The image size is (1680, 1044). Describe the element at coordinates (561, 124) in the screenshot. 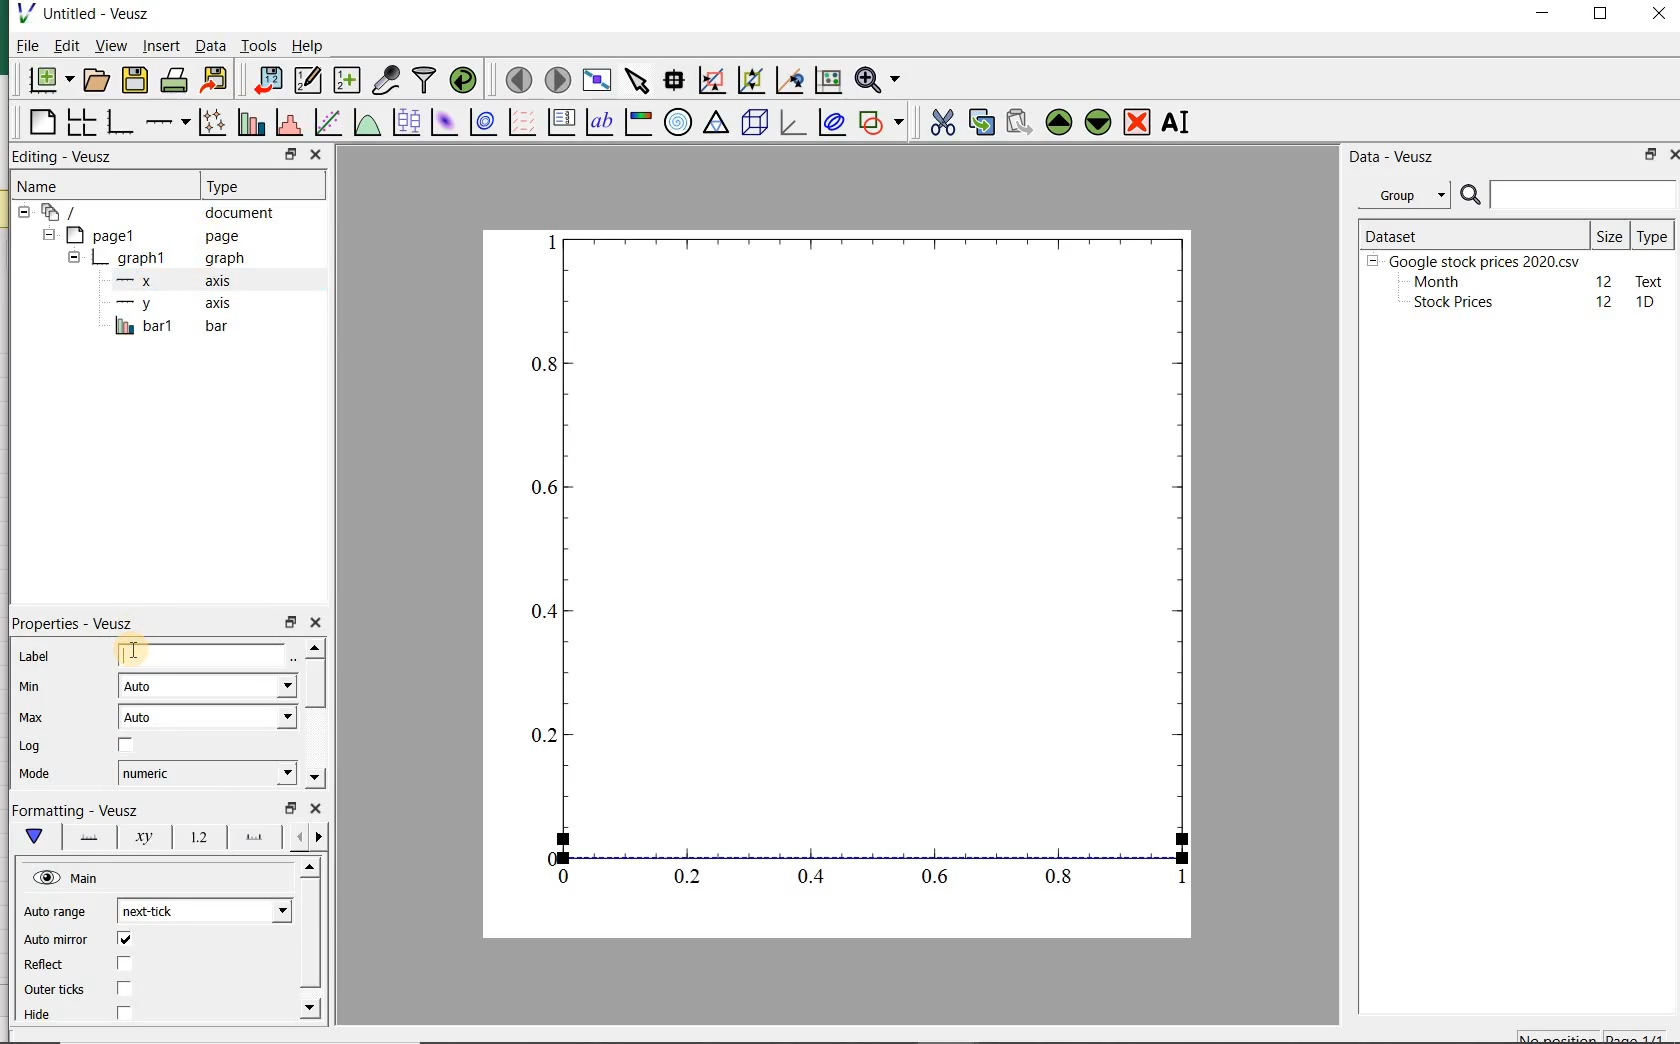

I see `plot key` at that location.